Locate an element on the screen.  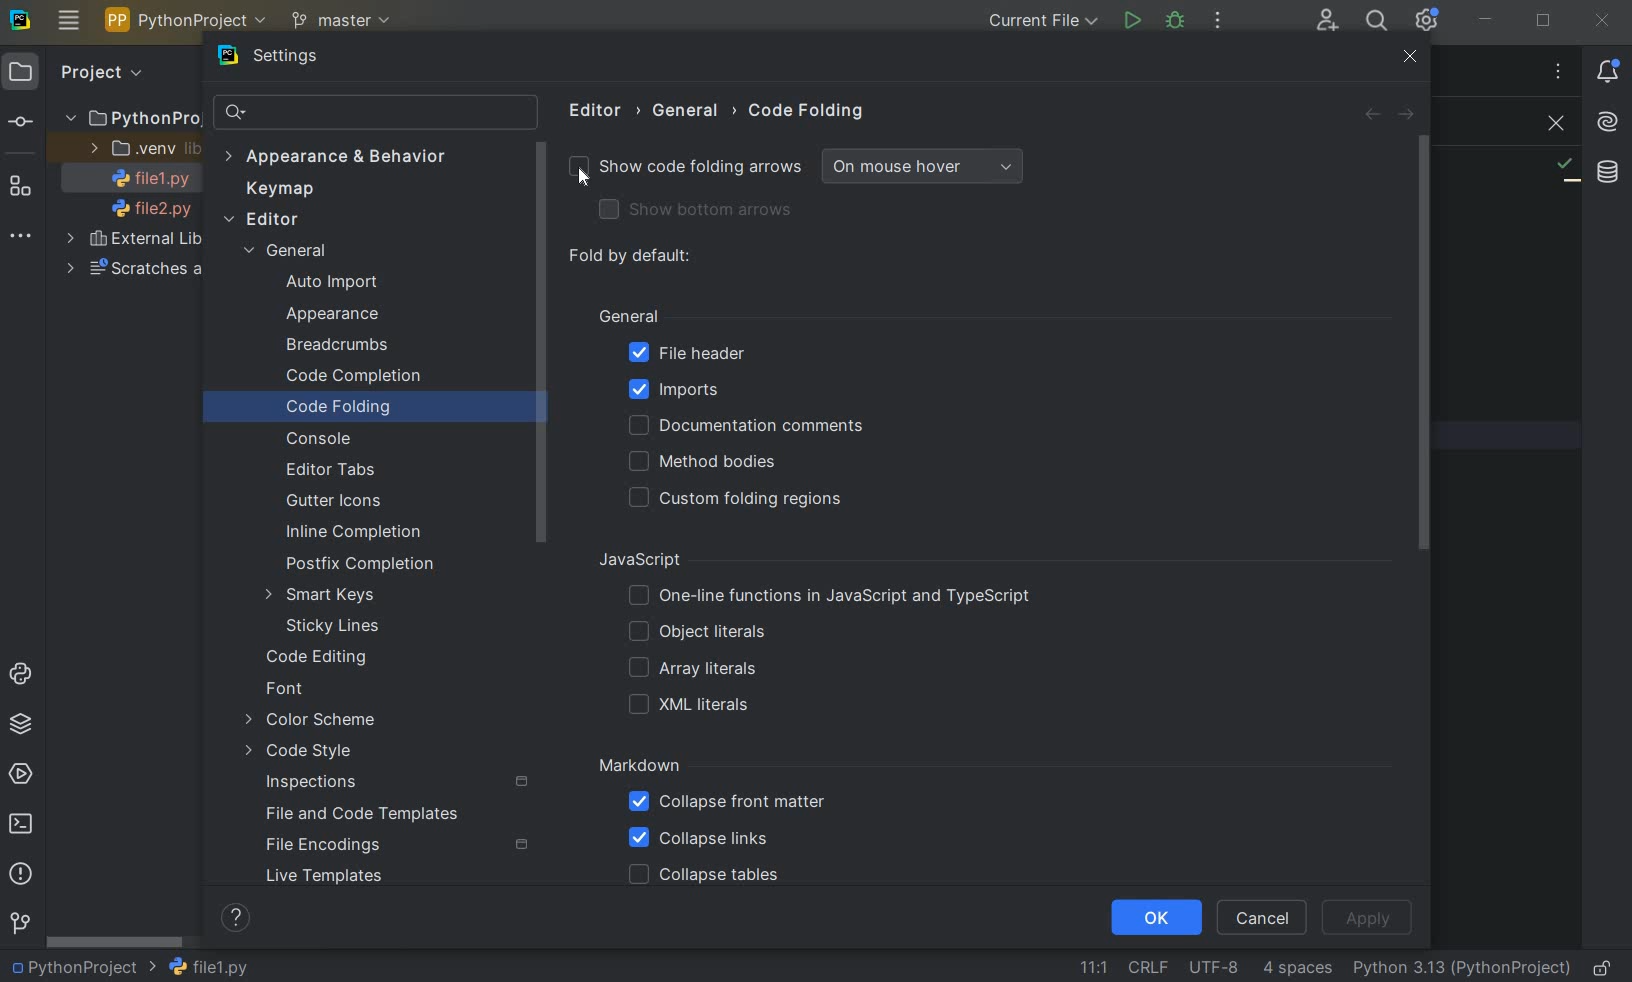
XML LITERALS is located at coordinates (693, 707).